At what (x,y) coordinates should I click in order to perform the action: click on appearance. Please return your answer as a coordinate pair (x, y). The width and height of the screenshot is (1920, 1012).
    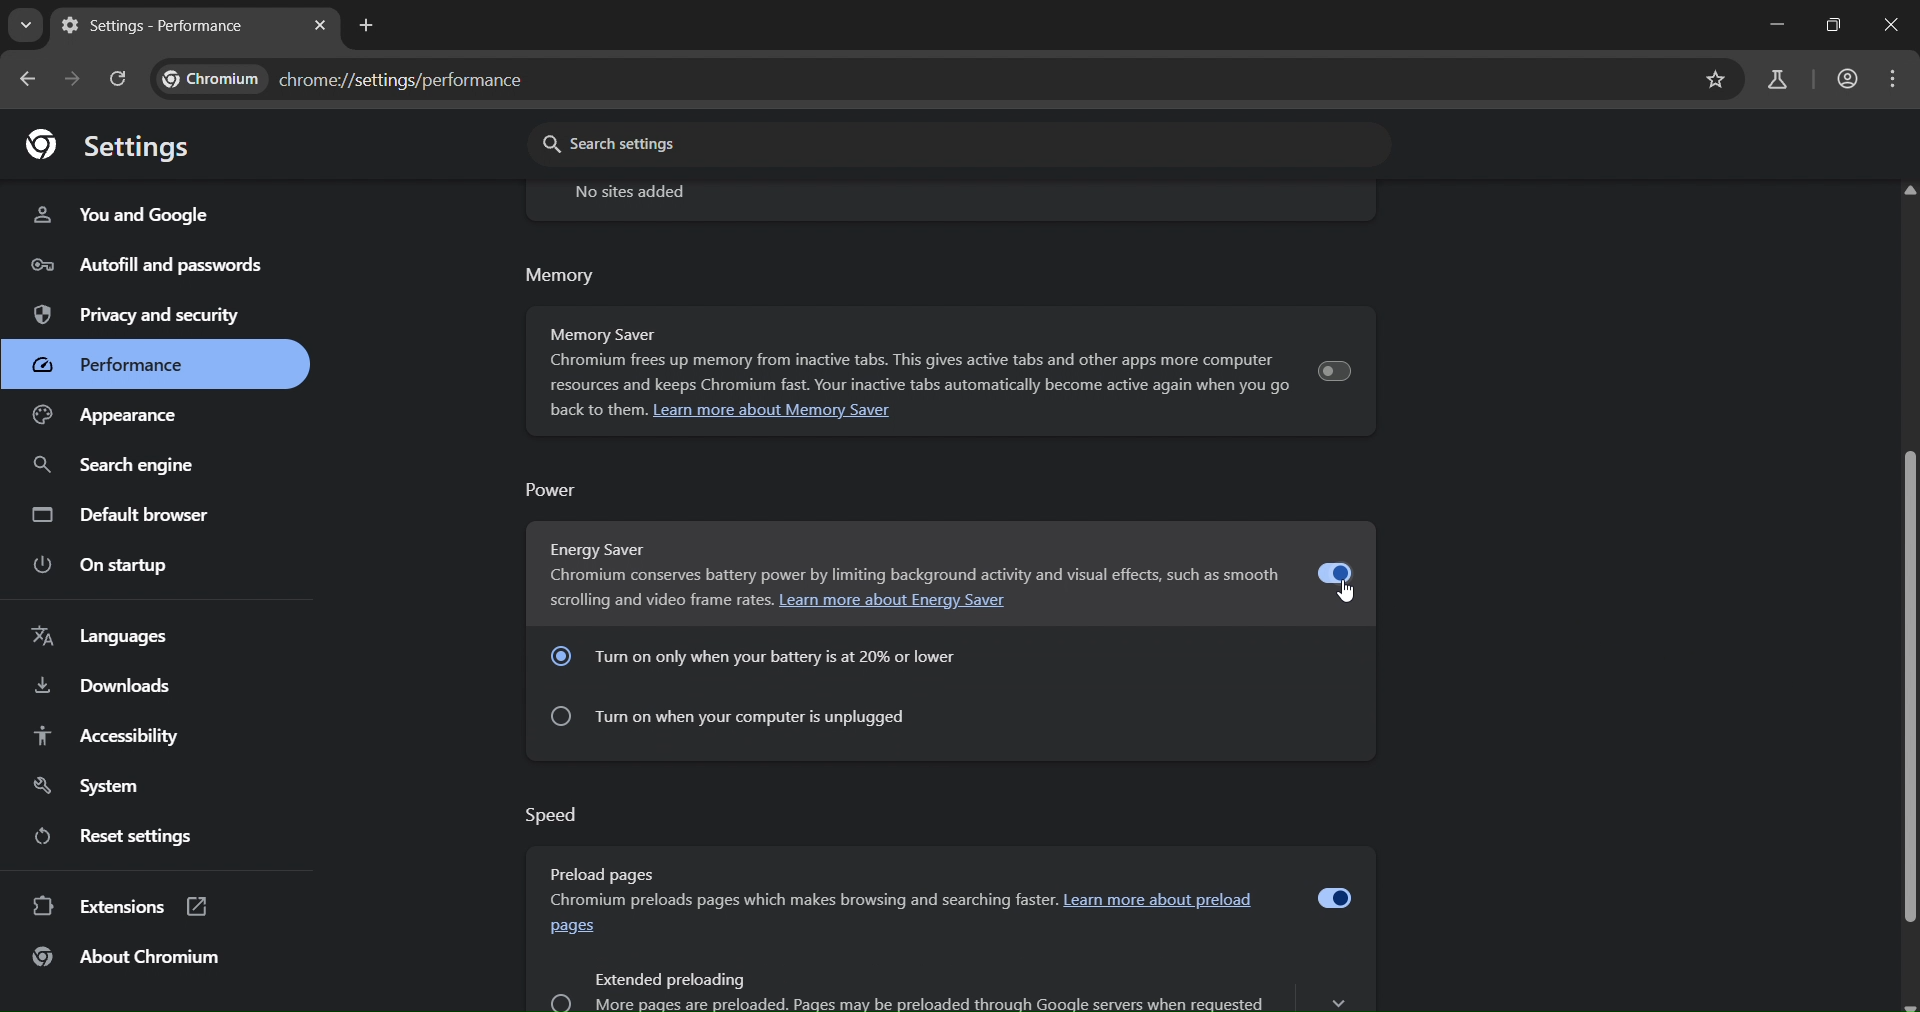
    Looking at the image, I should click on (130, 414).